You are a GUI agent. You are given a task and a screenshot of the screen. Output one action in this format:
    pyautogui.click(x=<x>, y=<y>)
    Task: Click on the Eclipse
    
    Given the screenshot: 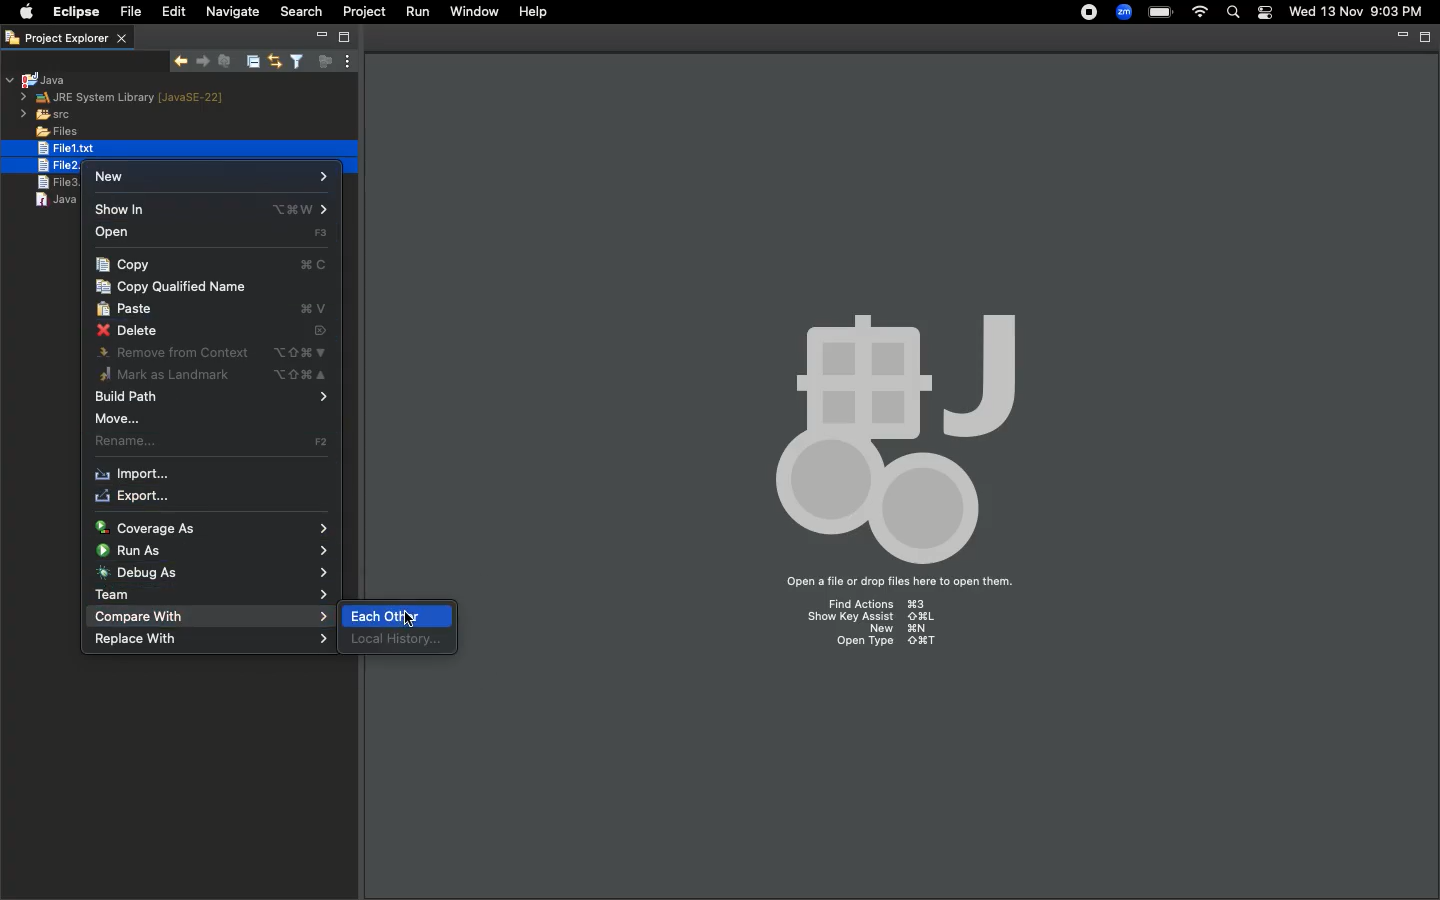 What is the action you would take?
    pyautogui.click(x=73, y=12)
    